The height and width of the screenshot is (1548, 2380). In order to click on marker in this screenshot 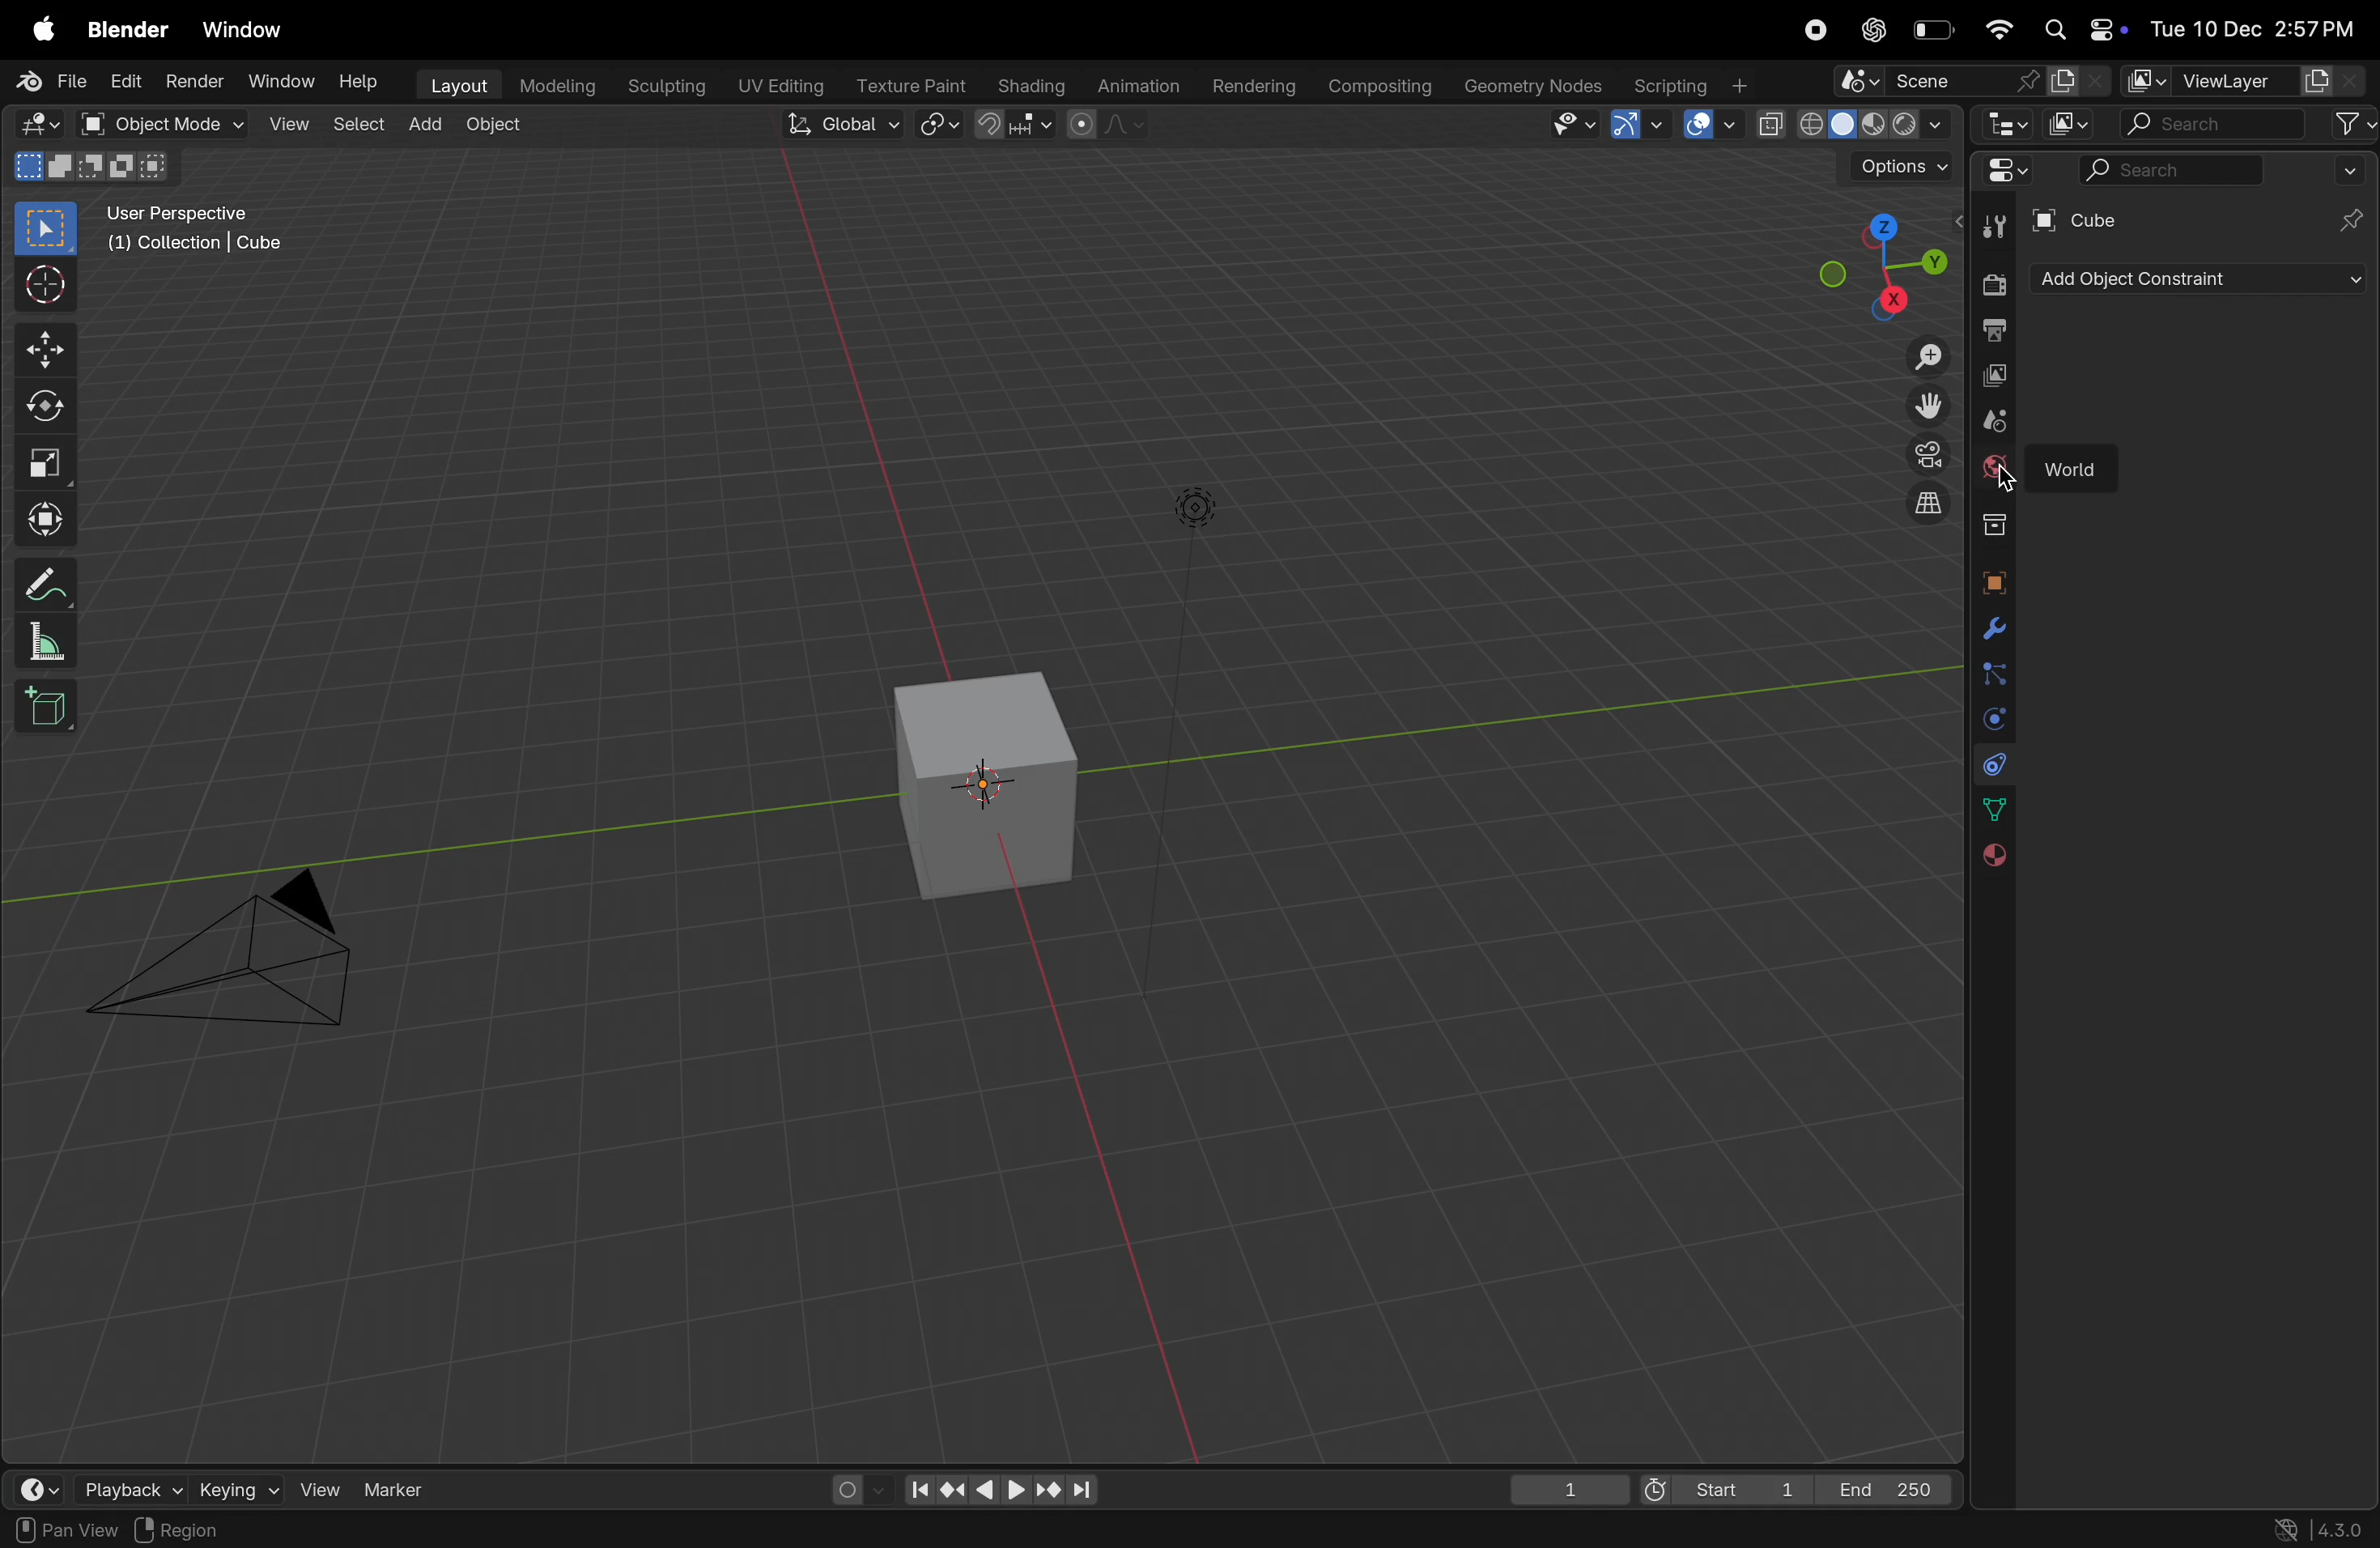, I will do `click(396, 1487)`.